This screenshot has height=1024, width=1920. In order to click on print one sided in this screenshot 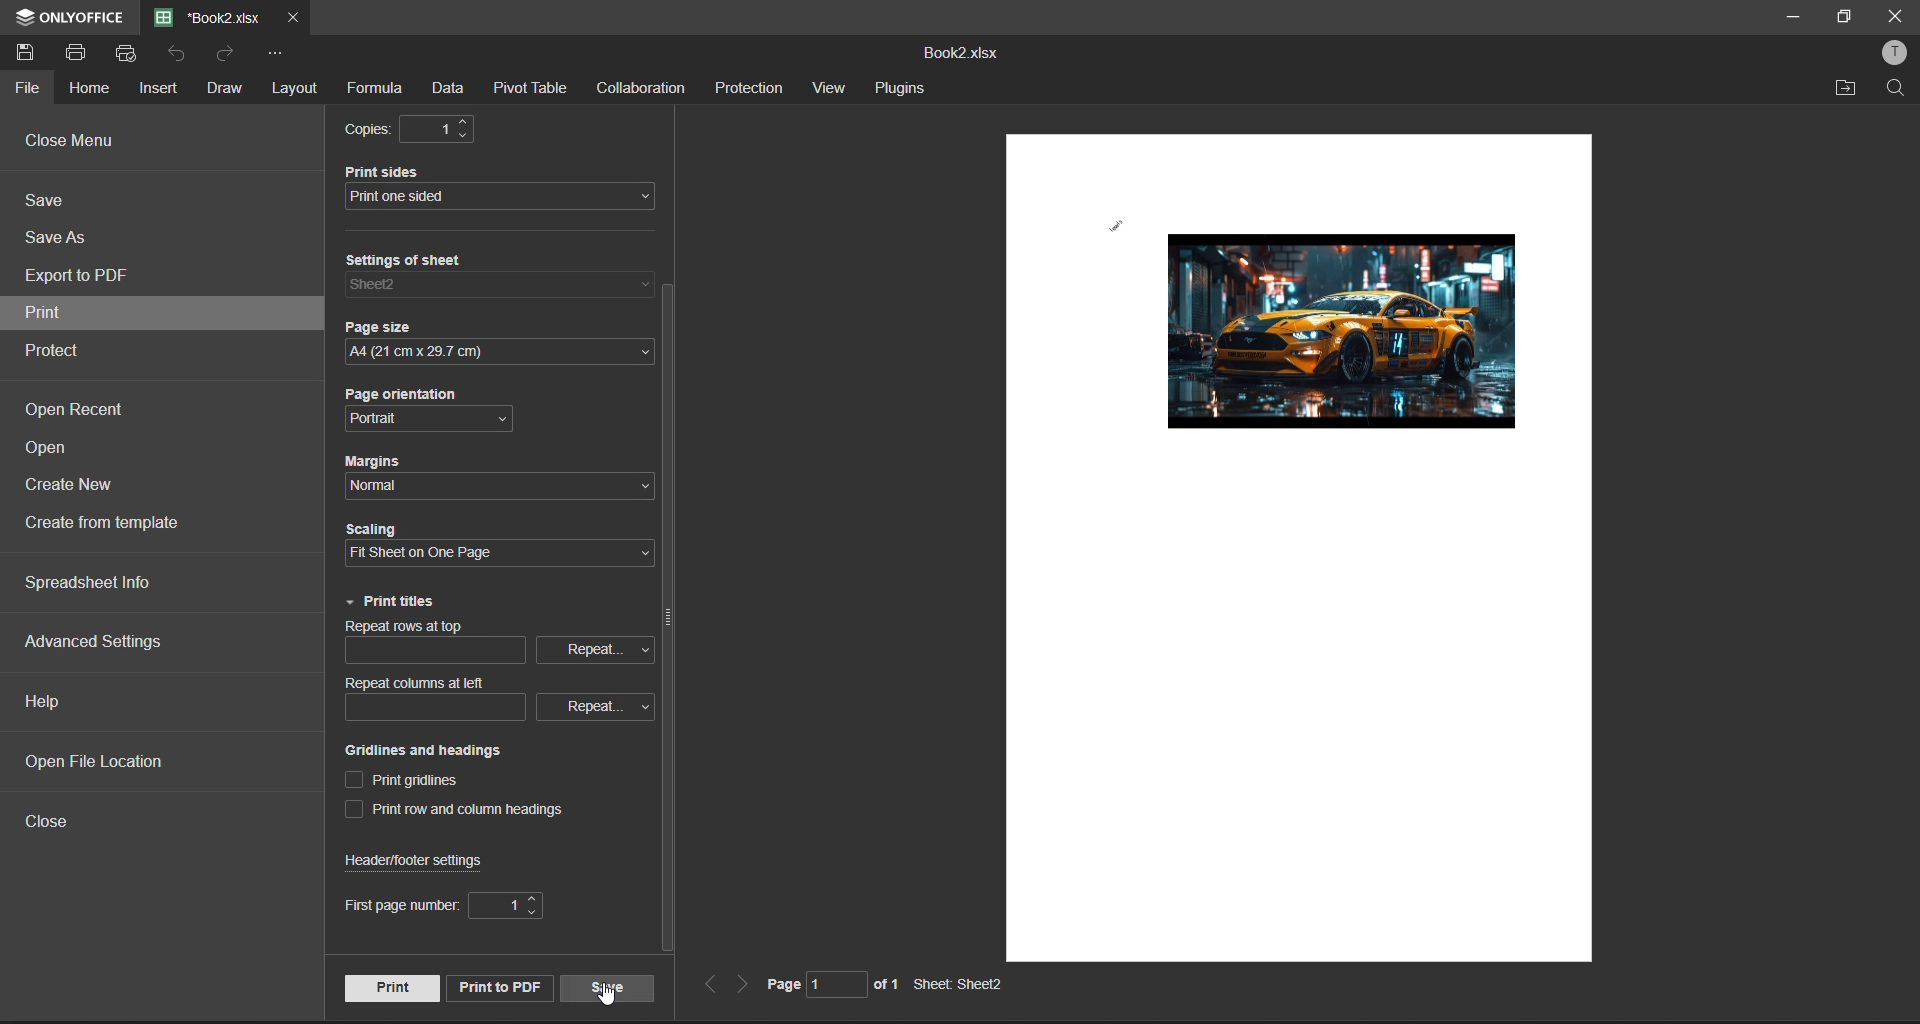, I will do `click(486, 198)`.